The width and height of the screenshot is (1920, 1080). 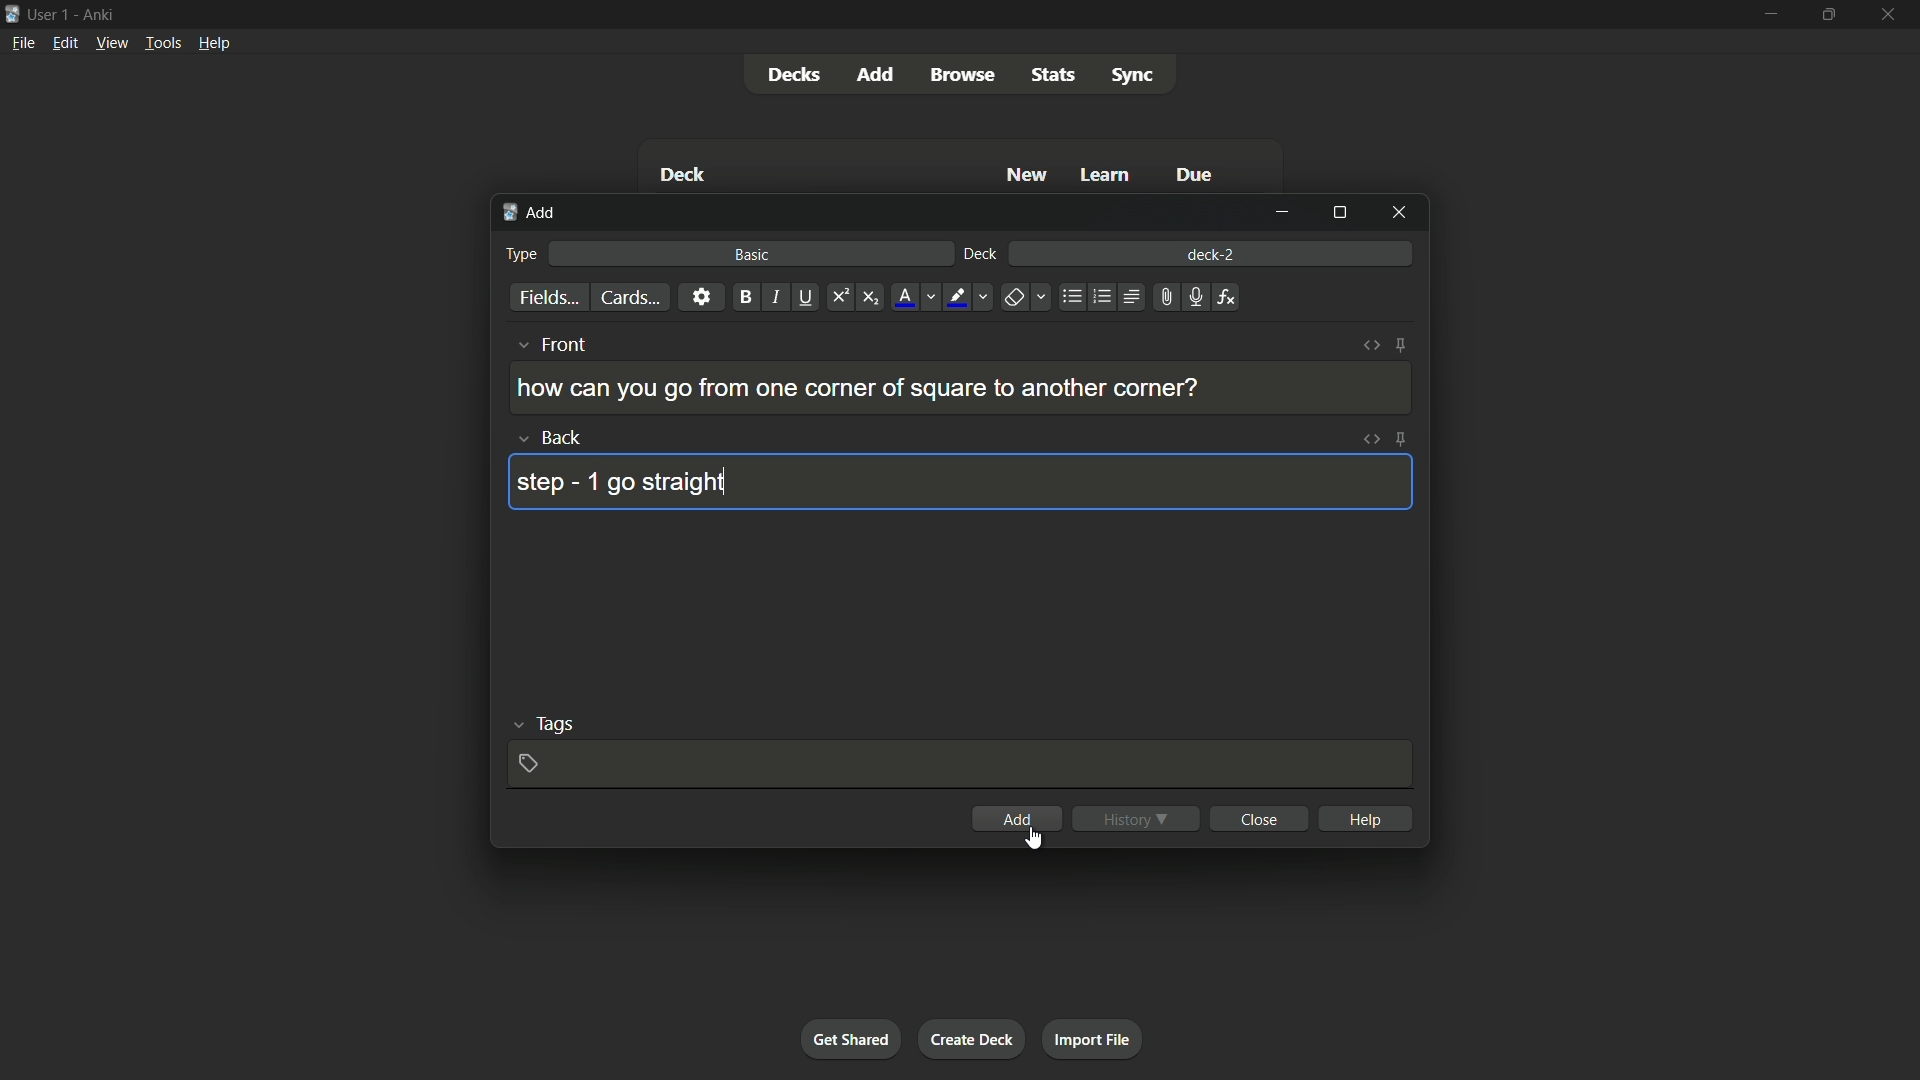 I want to click on bold, so click(x=744, y=297).